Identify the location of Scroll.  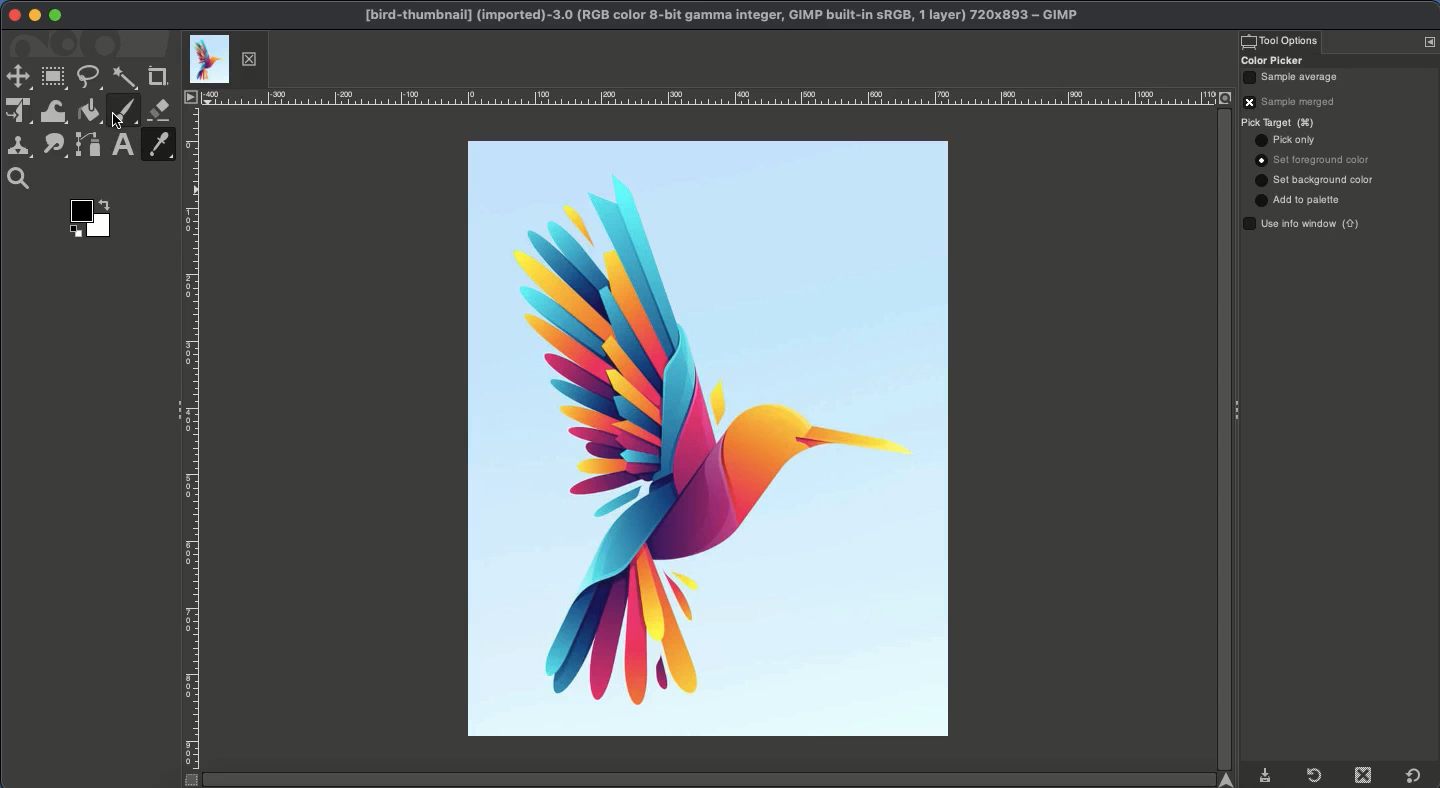
(1222, 439).